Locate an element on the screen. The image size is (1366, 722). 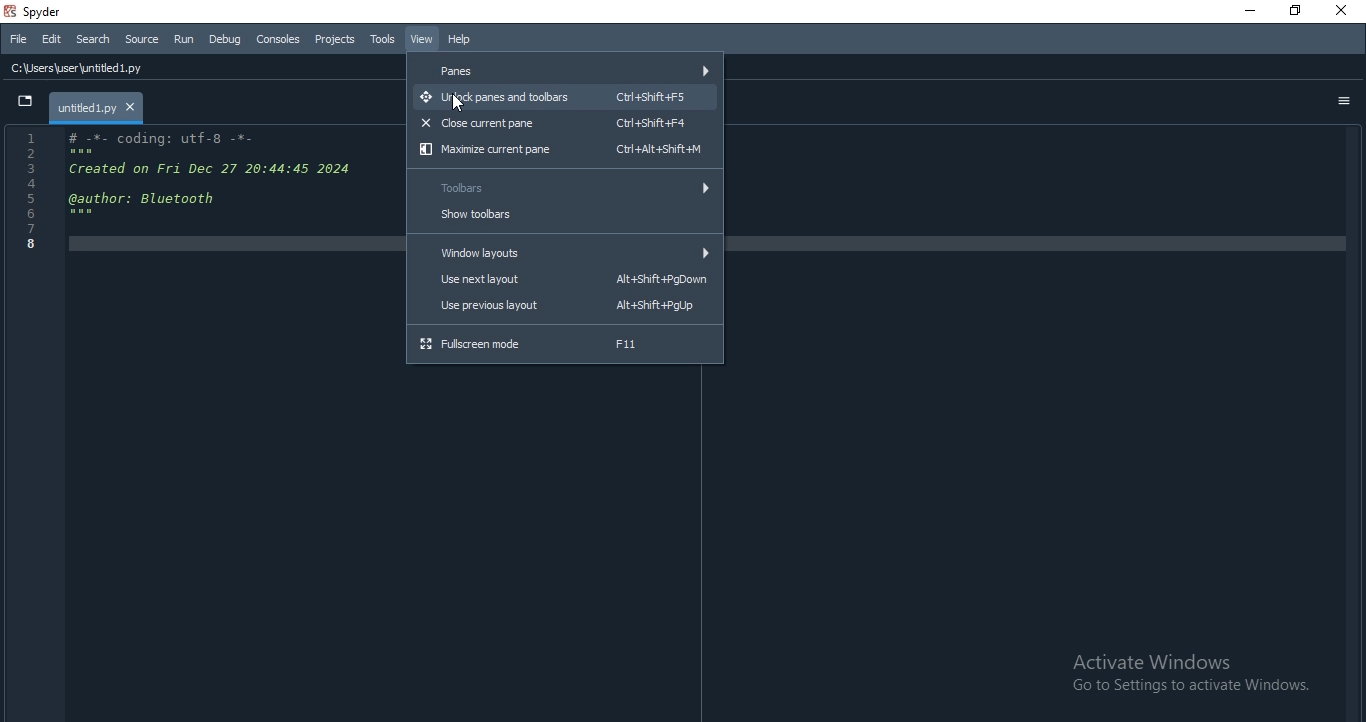
maximise current pane is located at coordinates (563, 152).